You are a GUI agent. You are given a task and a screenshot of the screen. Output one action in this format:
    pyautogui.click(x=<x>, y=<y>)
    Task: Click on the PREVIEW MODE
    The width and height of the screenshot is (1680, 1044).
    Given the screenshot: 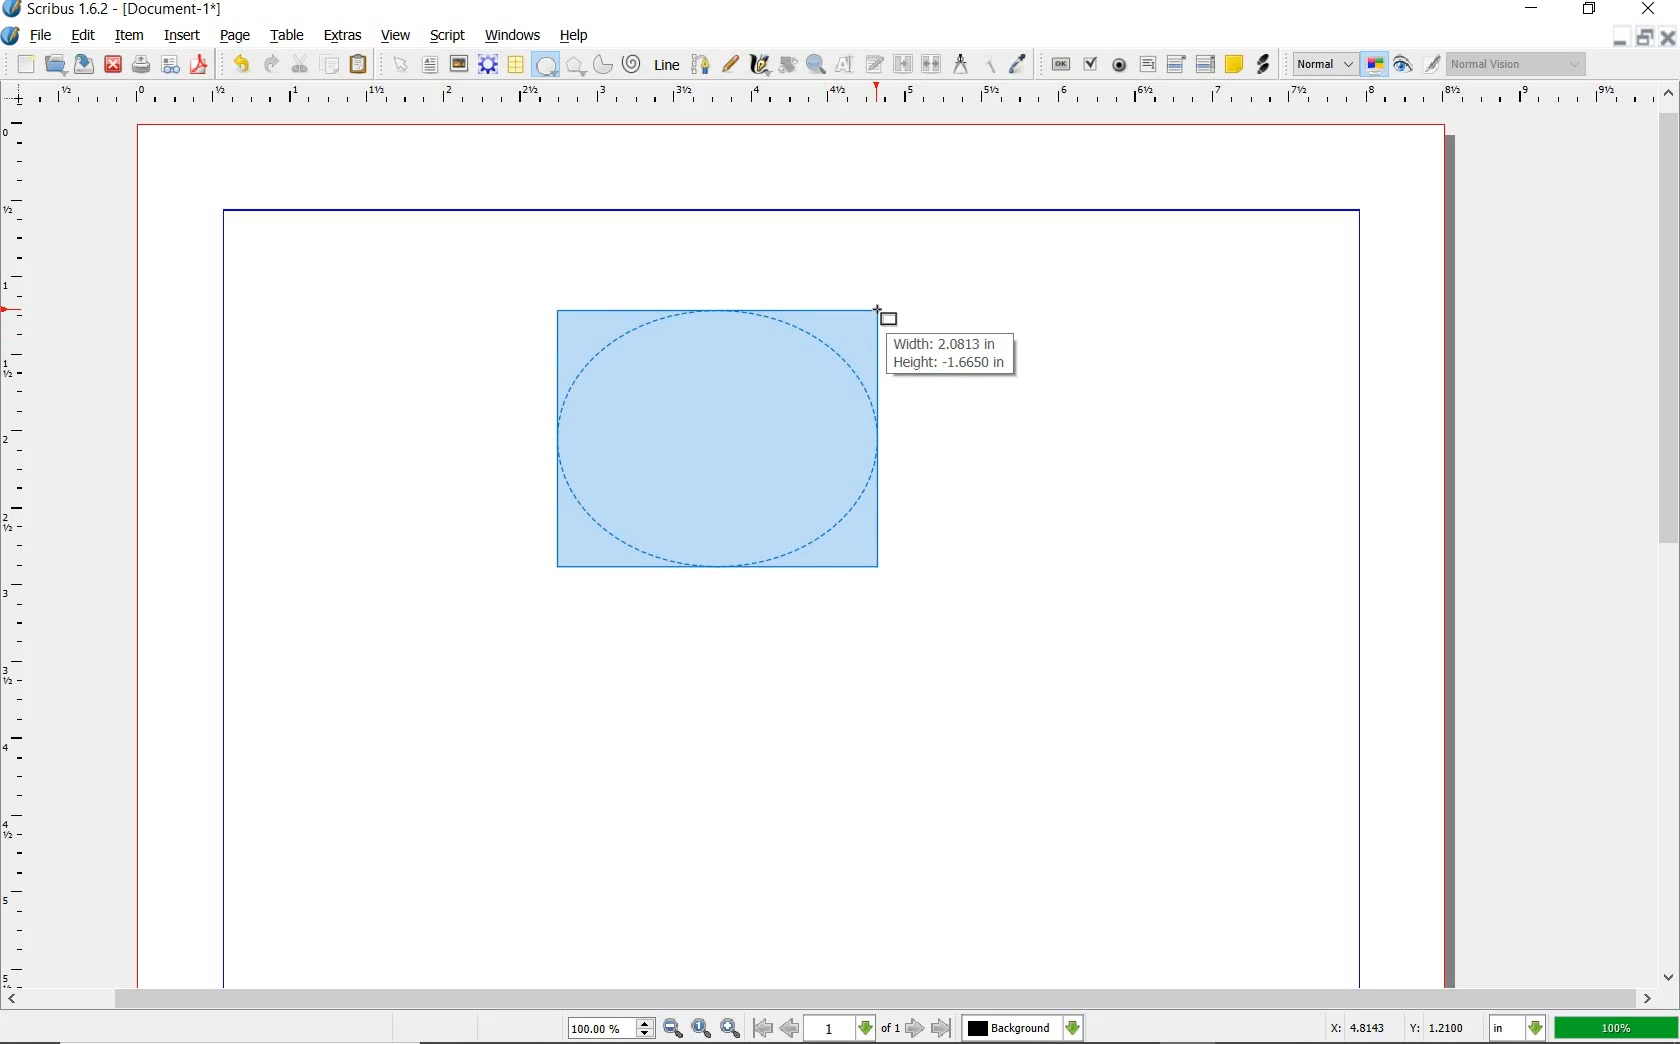 What is the action you would take?
    pyautogui.click(x=1401, y=65)
    